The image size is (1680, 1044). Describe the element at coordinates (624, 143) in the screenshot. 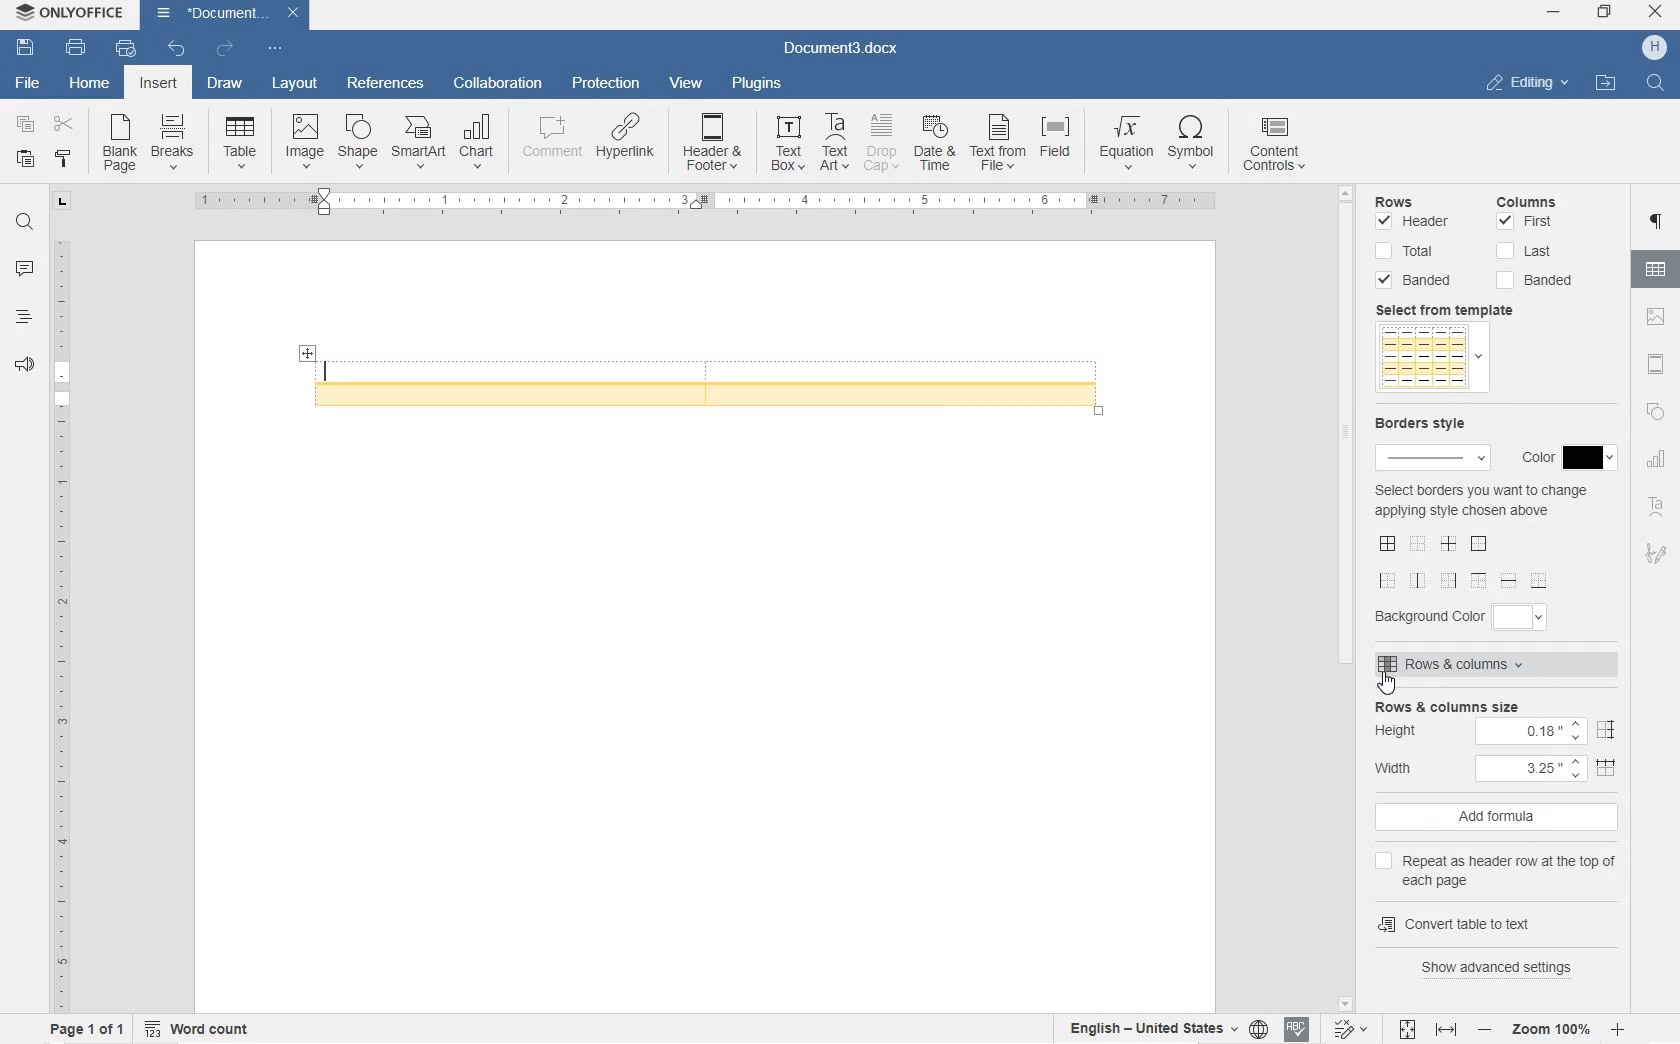

I see `Hyperlink` at that location.